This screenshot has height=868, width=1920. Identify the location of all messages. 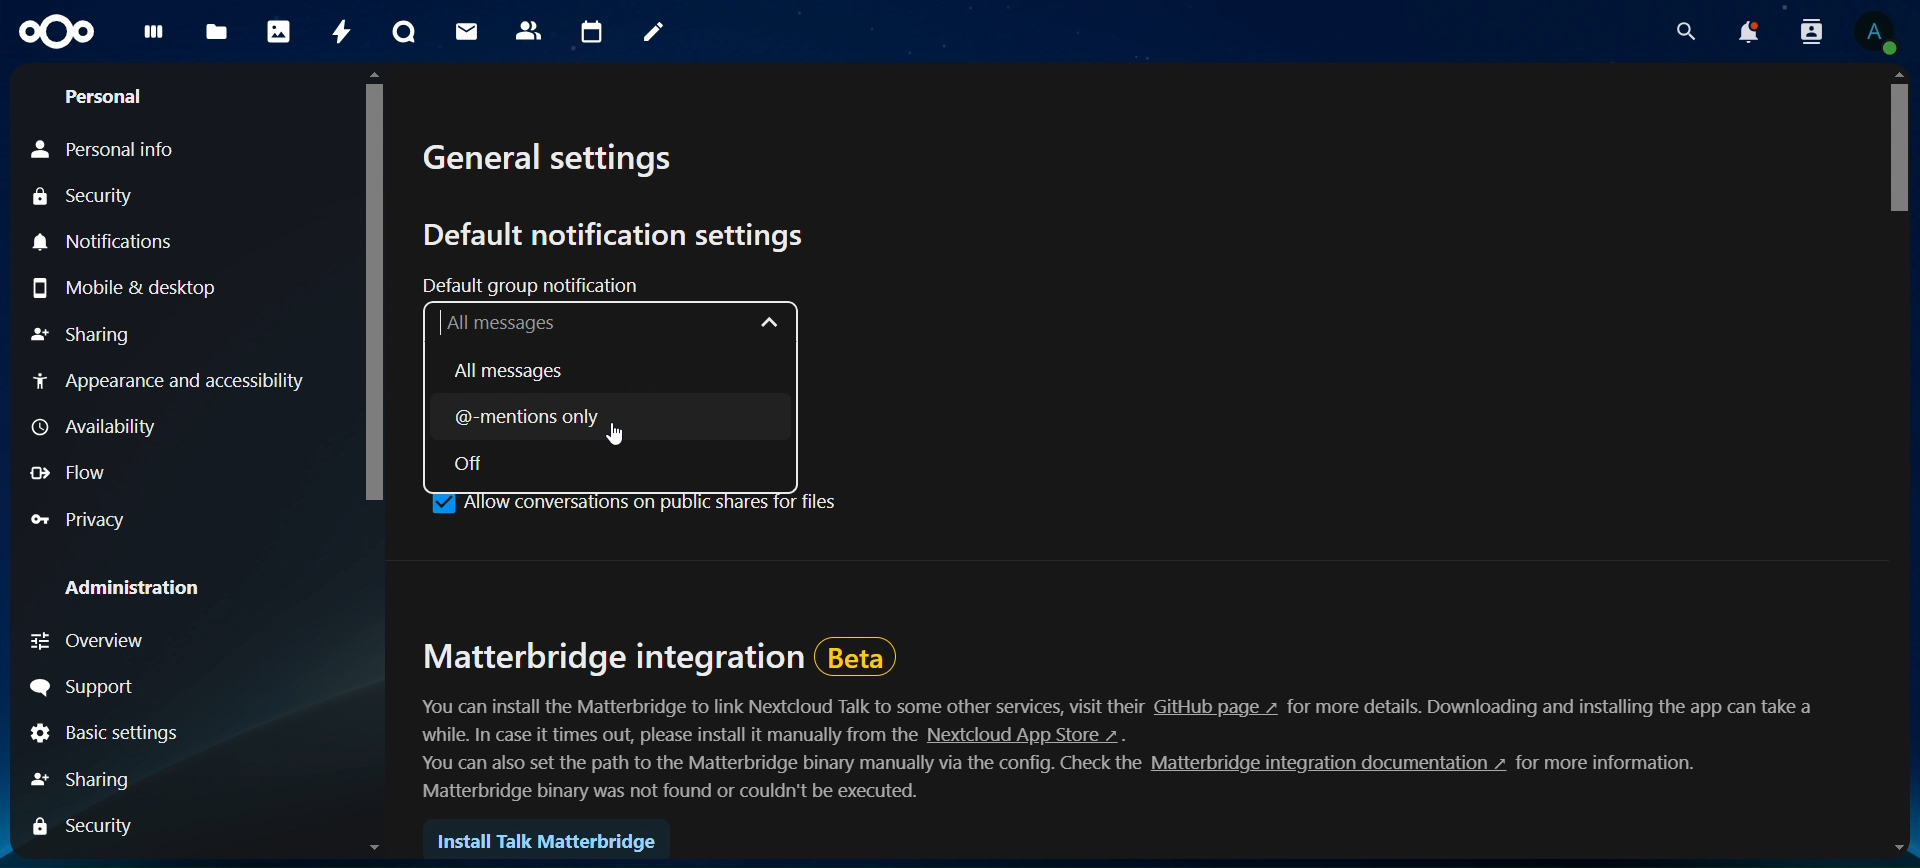
(515, 372).